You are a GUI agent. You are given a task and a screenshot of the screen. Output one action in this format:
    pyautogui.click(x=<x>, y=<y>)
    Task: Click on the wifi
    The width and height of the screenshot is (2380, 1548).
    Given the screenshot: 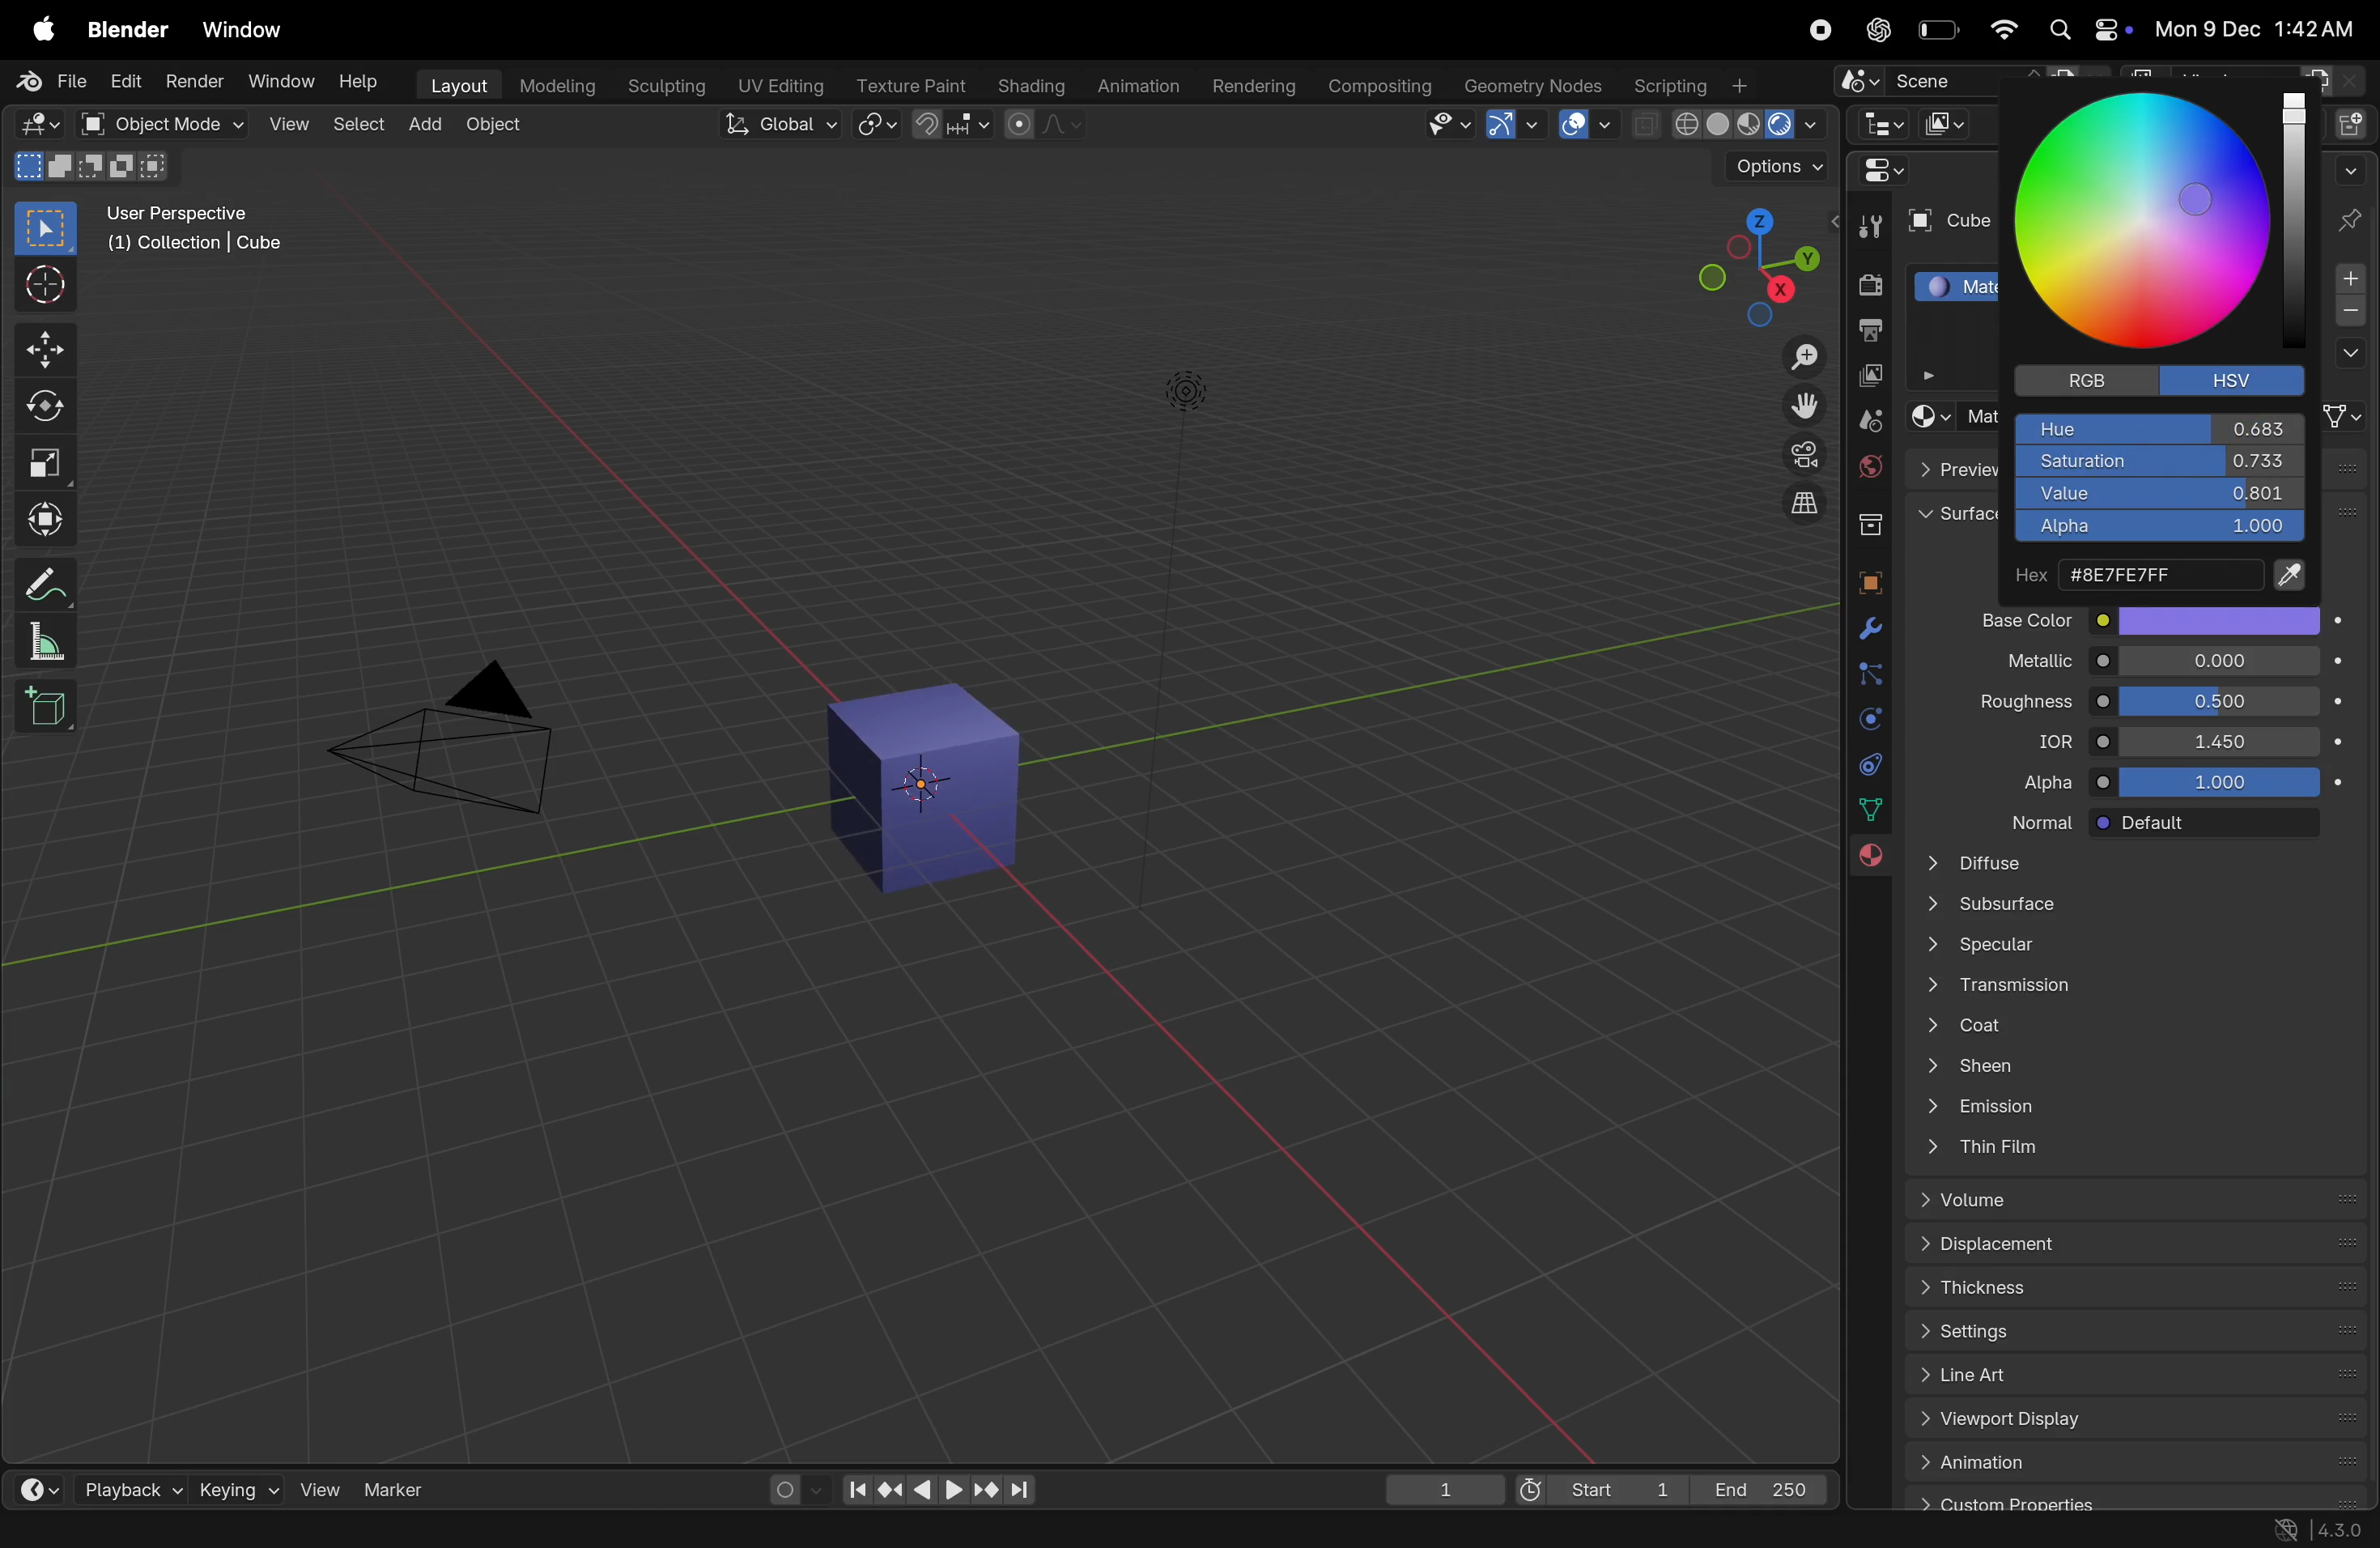 What is the action you would take?
    pyautogui.click(x=2001, y=29)
    